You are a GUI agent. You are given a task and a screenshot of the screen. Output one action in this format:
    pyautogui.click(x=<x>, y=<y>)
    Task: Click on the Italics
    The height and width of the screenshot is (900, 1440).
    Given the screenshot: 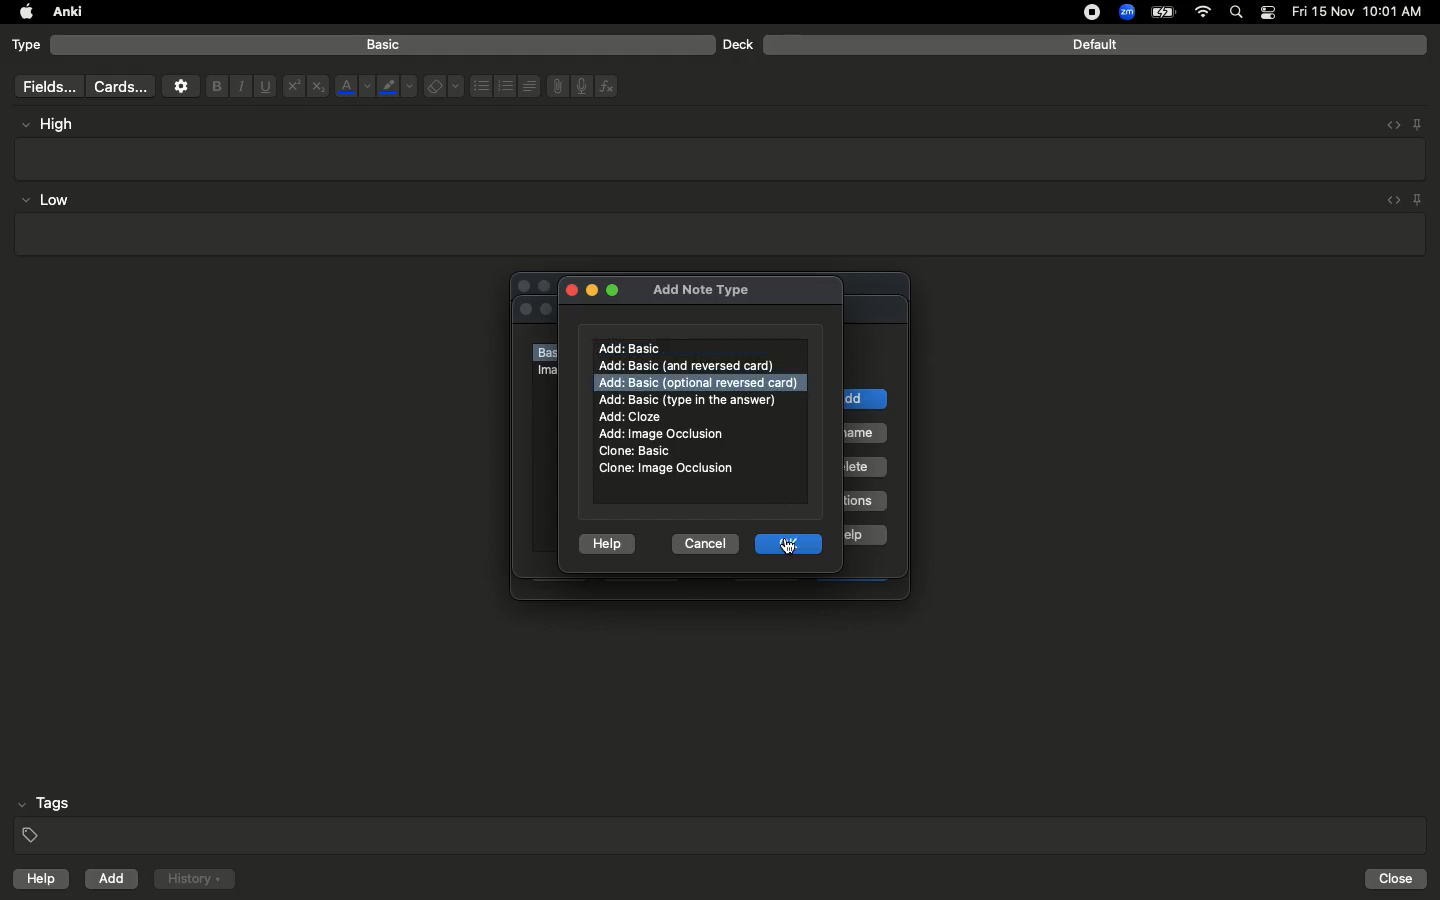 What is the action you would take?
    pyautogui.click(x=238, y=87)
    